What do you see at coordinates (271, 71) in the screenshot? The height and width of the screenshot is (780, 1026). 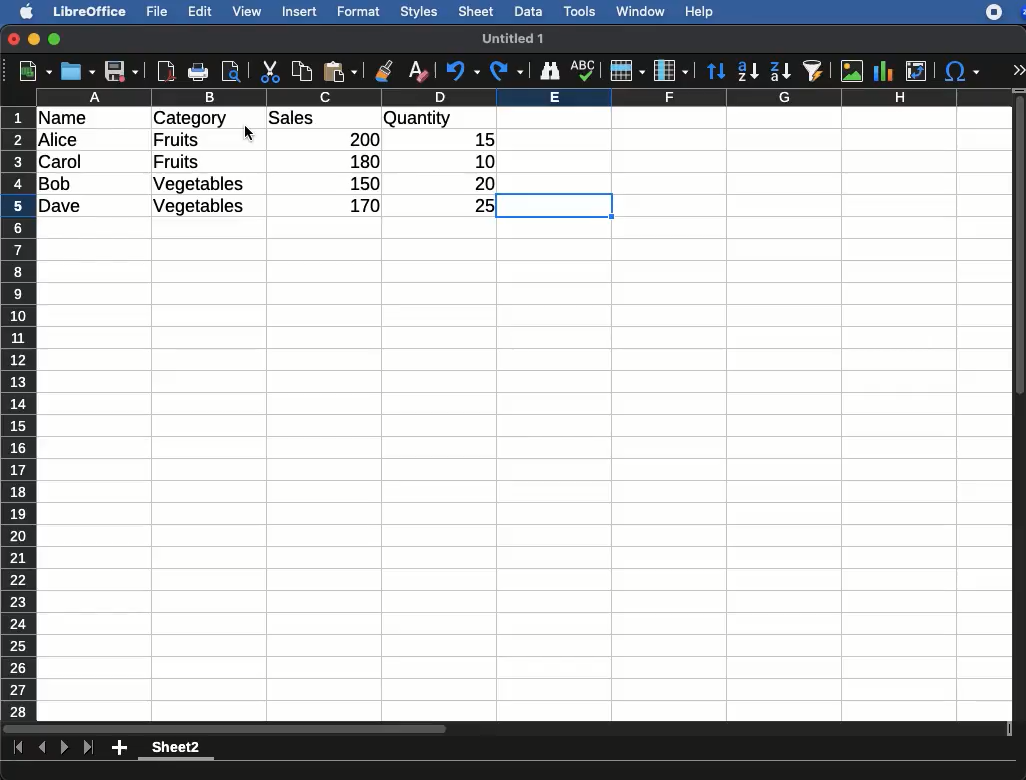 I see `cut` at bounding box center [271, 71].